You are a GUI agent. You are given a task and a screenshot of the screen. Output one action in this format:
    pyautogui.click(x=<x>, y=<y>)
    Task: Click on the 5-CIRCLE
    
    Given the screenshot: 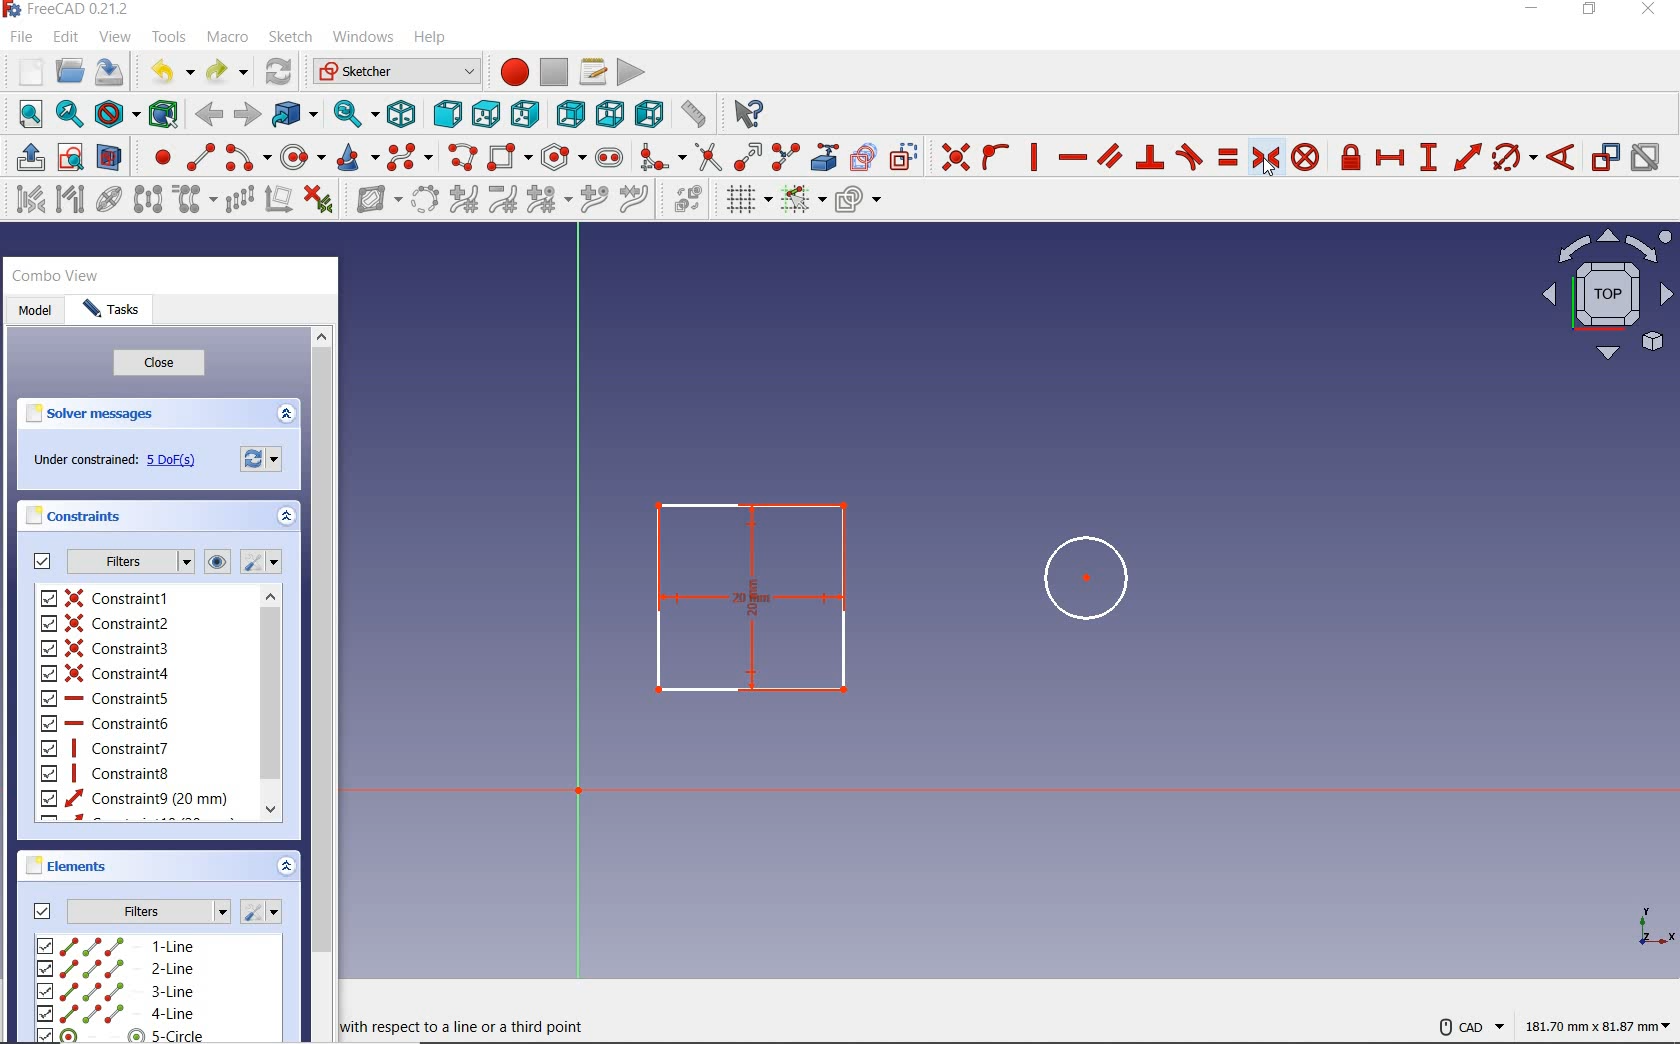 What is the action you would take?
    pyautogui.click(x=121, y=1036)
    